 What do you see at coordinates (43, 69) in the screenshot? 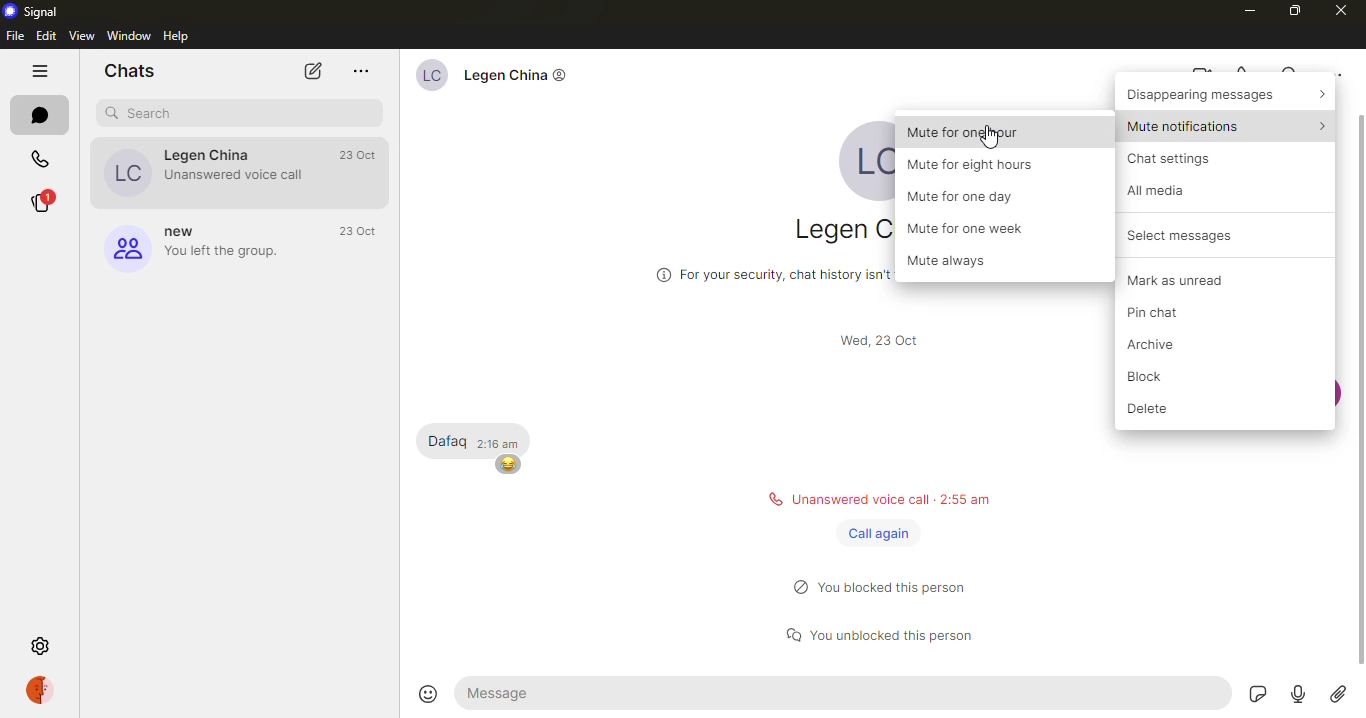
I see `hide tabs` at bounding box center [43, 69].